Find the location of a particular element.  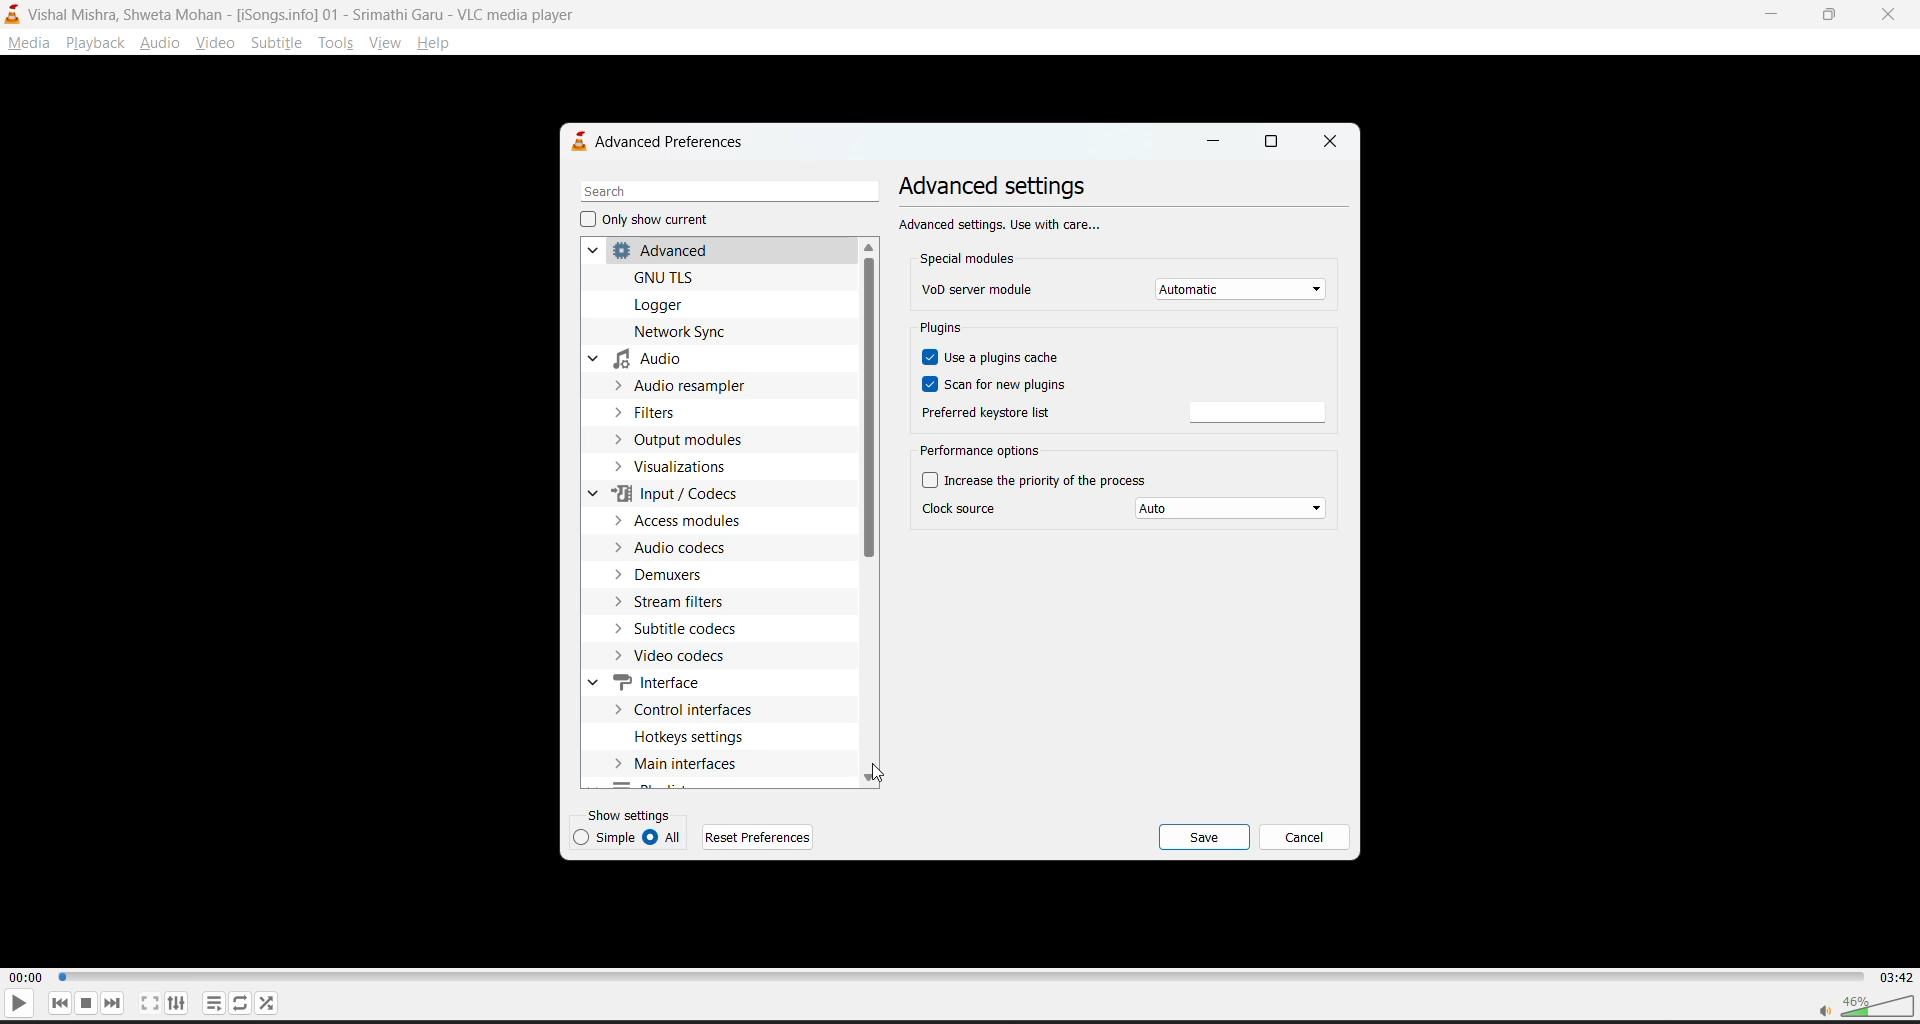

vod server module is located at coordinates (979, 288).